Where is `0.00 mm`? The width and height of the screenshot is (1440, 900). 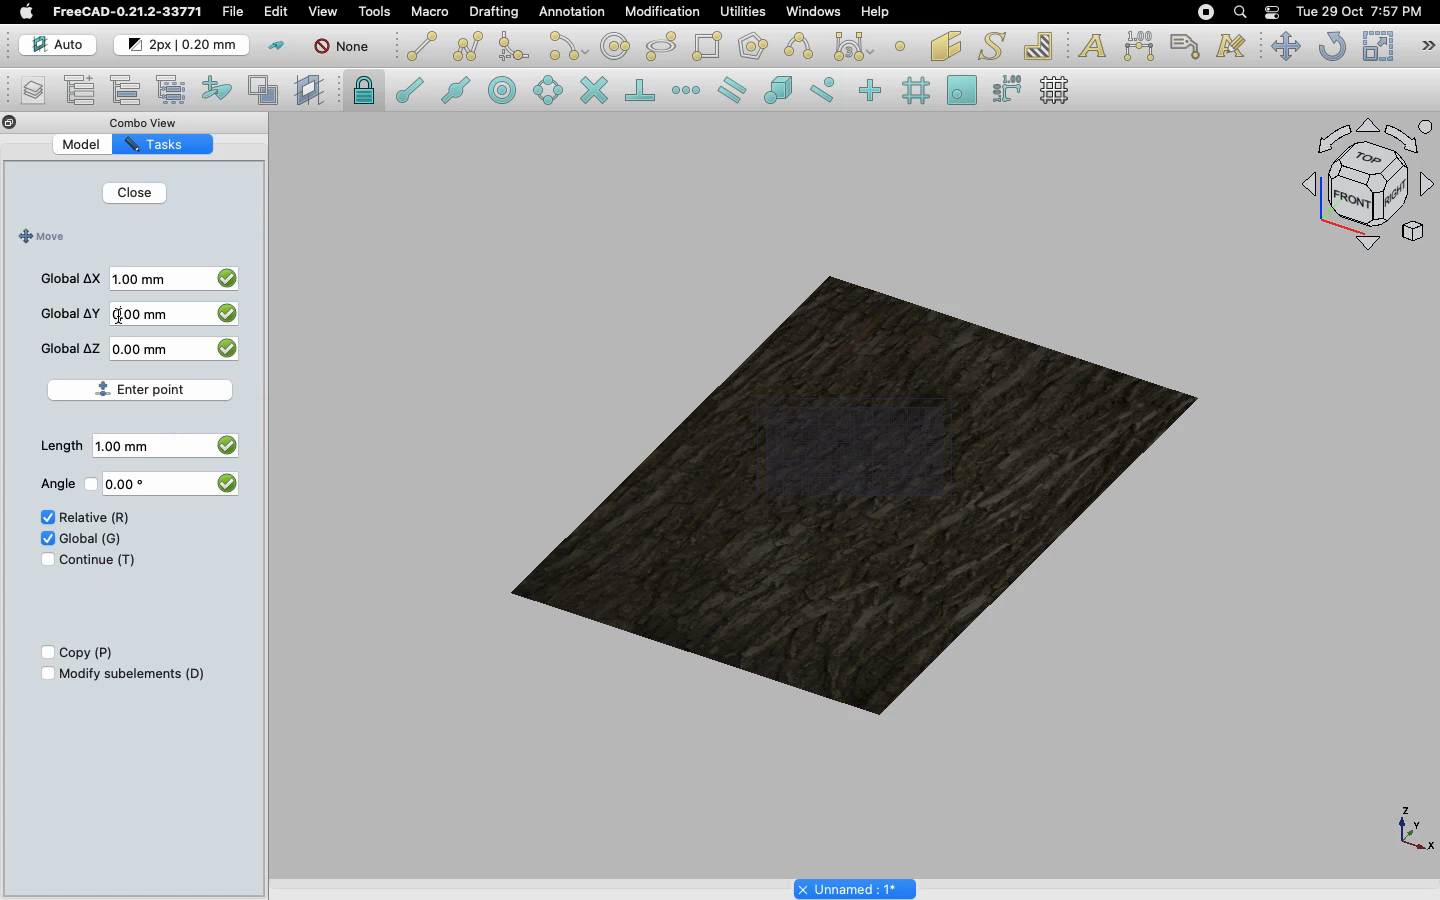
0.00 mm is located at coordinates (134, 446).